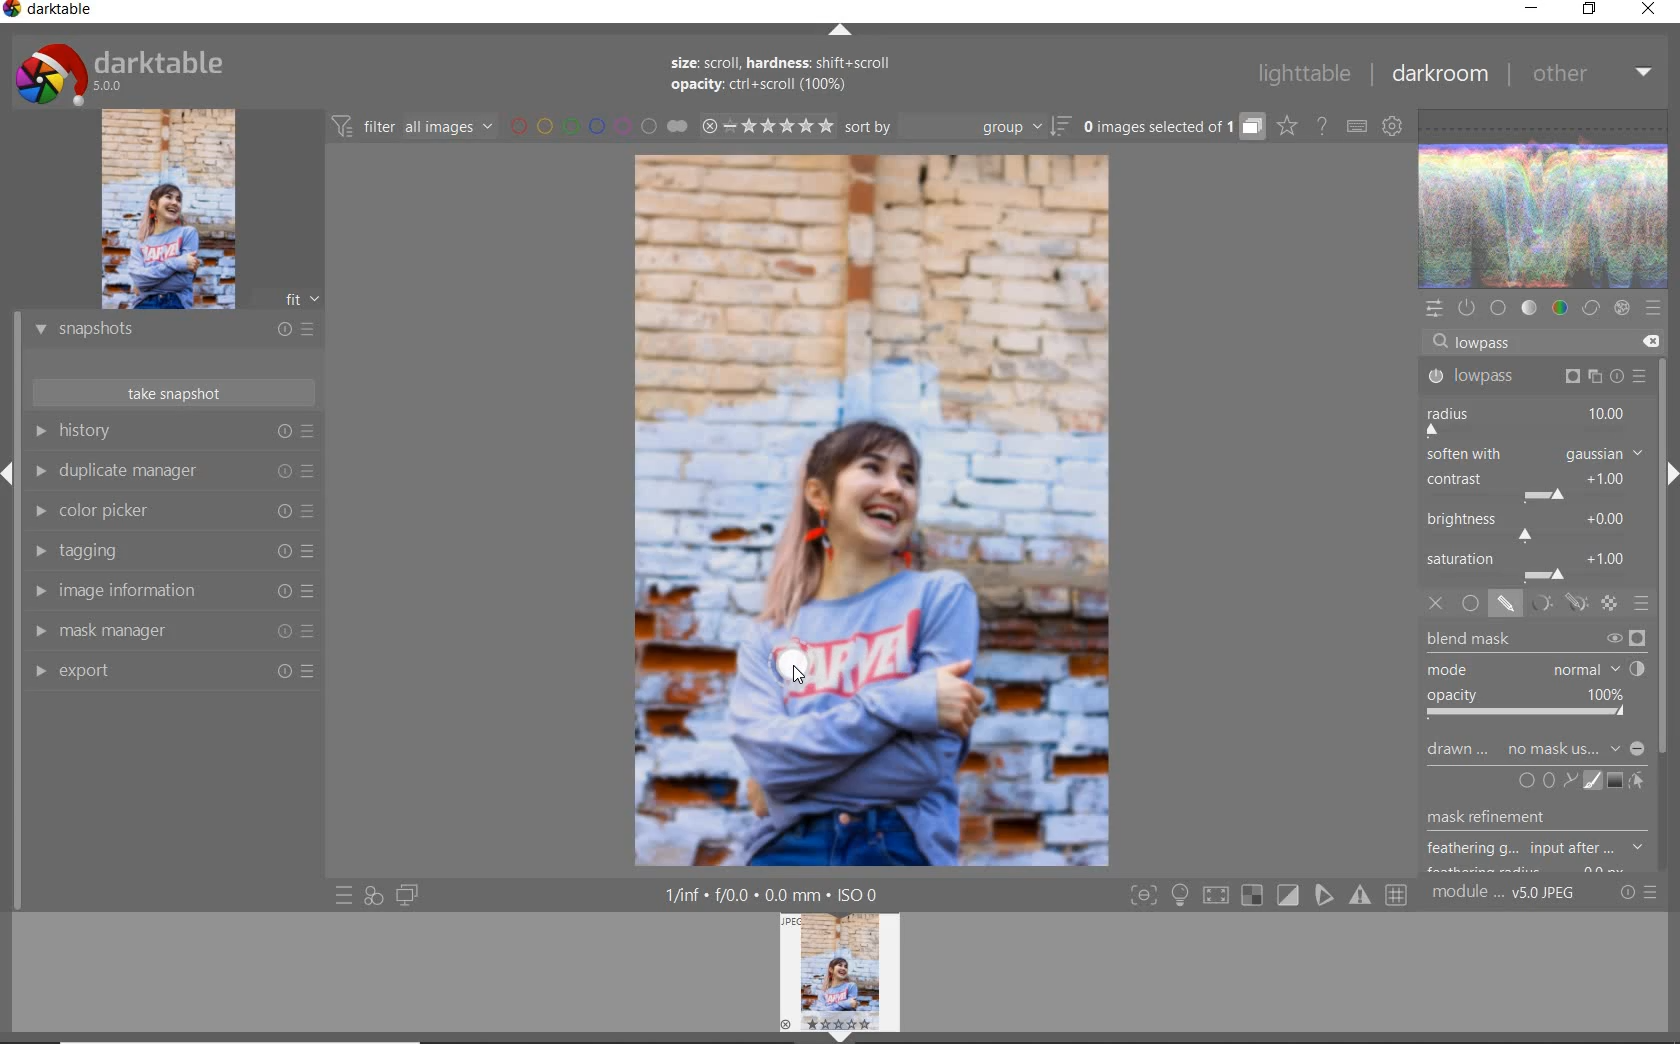 The height and width of the screenshot is (1044, 1680). What do you see at coordinates (1172, 127) in the screenshot?
I see `grouped images` at bounding box center [1172, 127].